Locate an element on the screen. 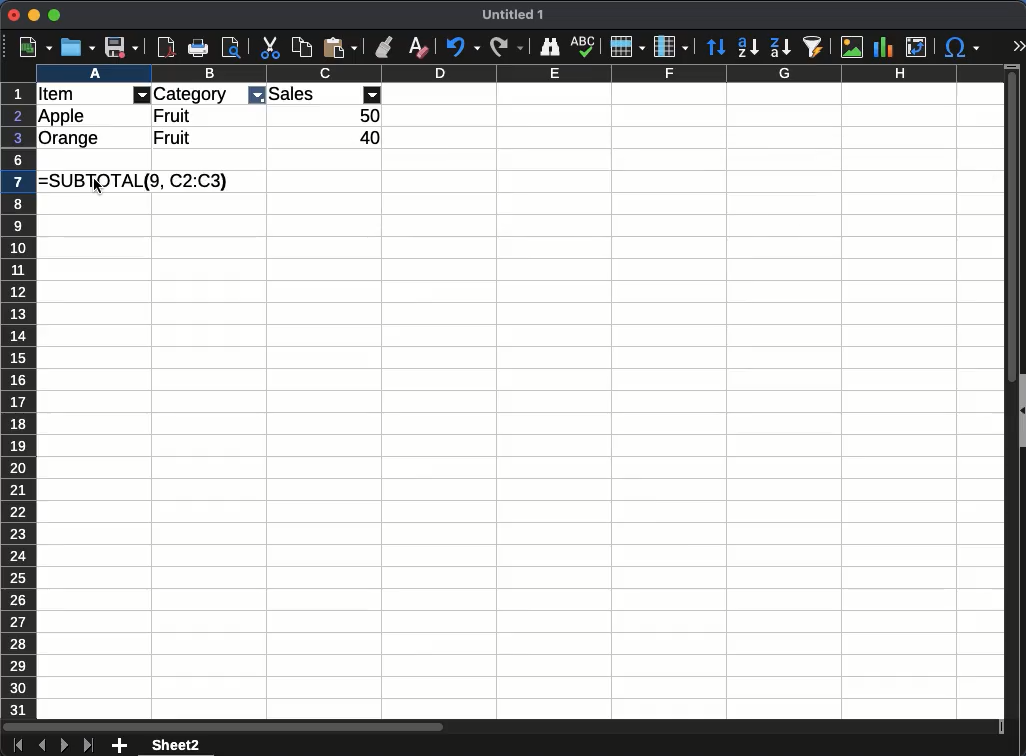 The height and width of the screenshot is (756, 1026). autofilter is located at coordinates (815, 48).